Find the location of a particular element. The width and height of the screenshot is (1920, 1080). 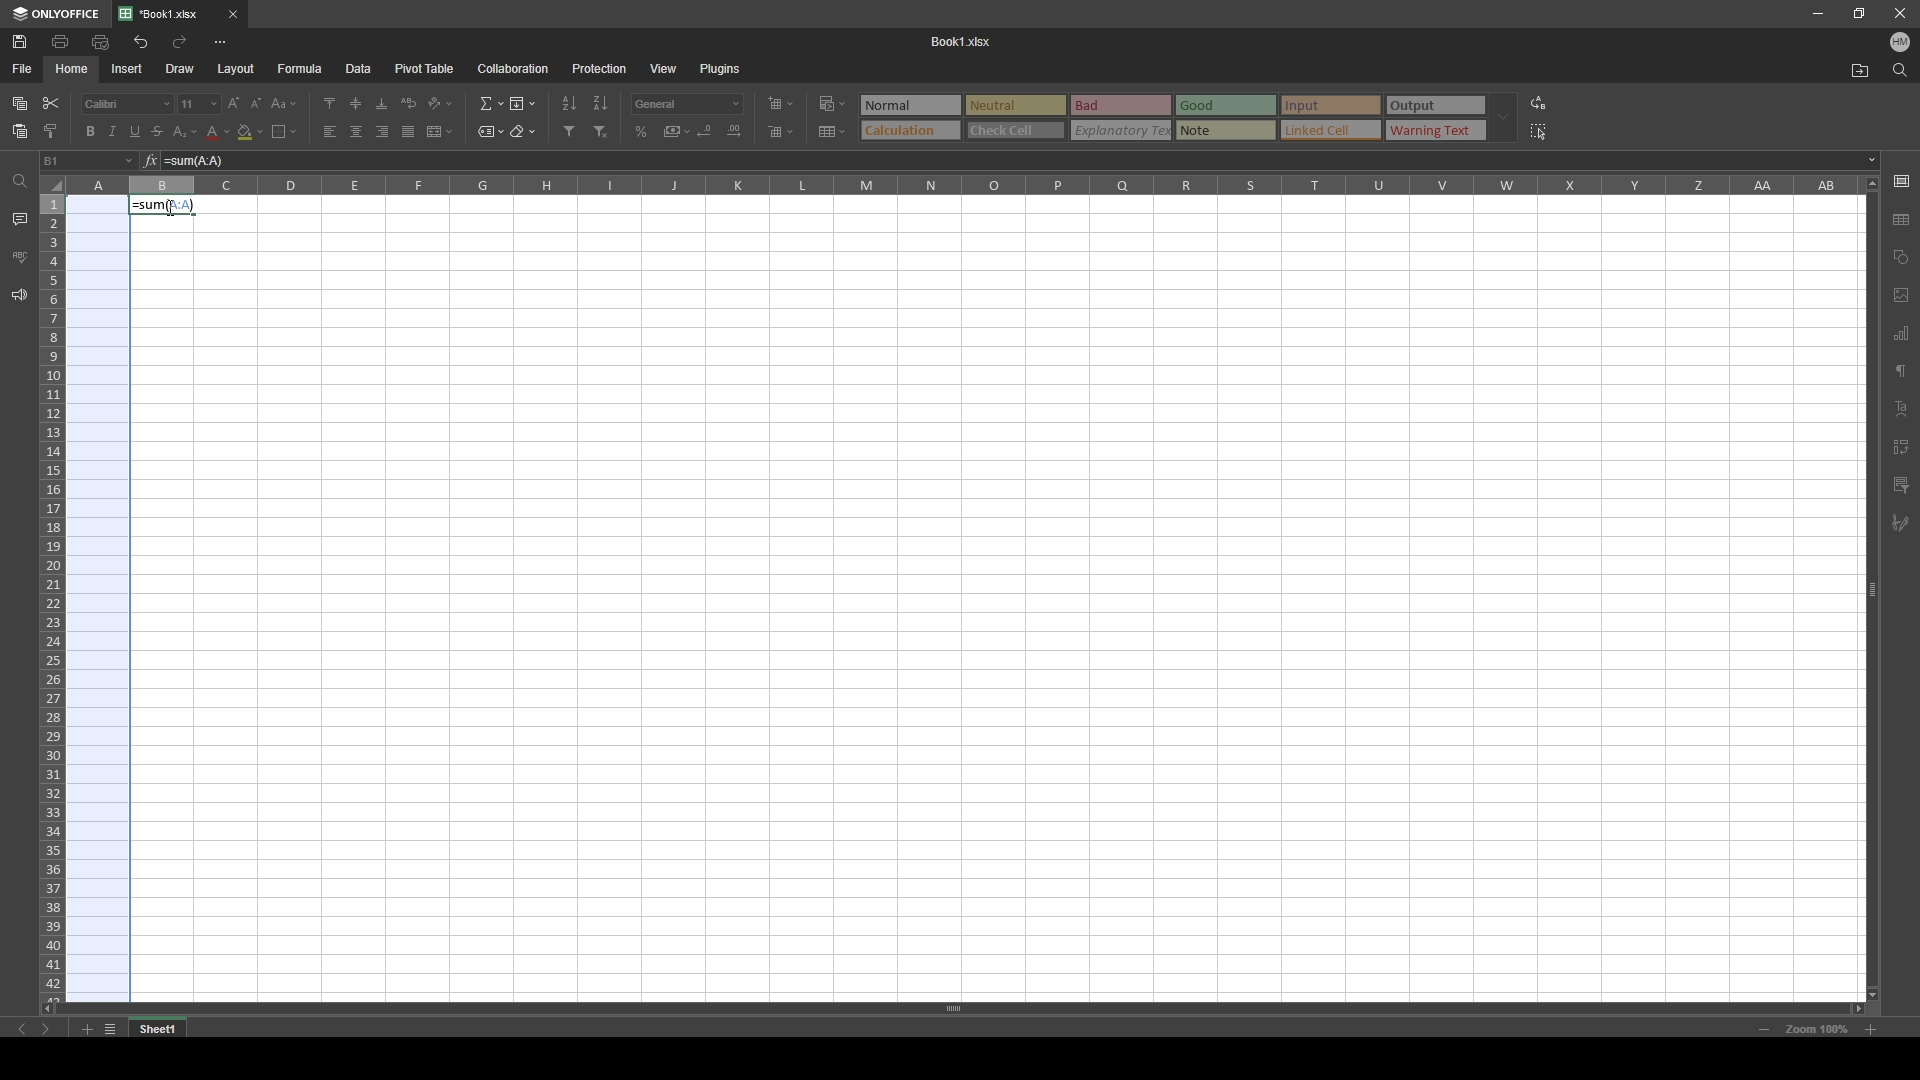

paste is located at coordinates (20, 104).